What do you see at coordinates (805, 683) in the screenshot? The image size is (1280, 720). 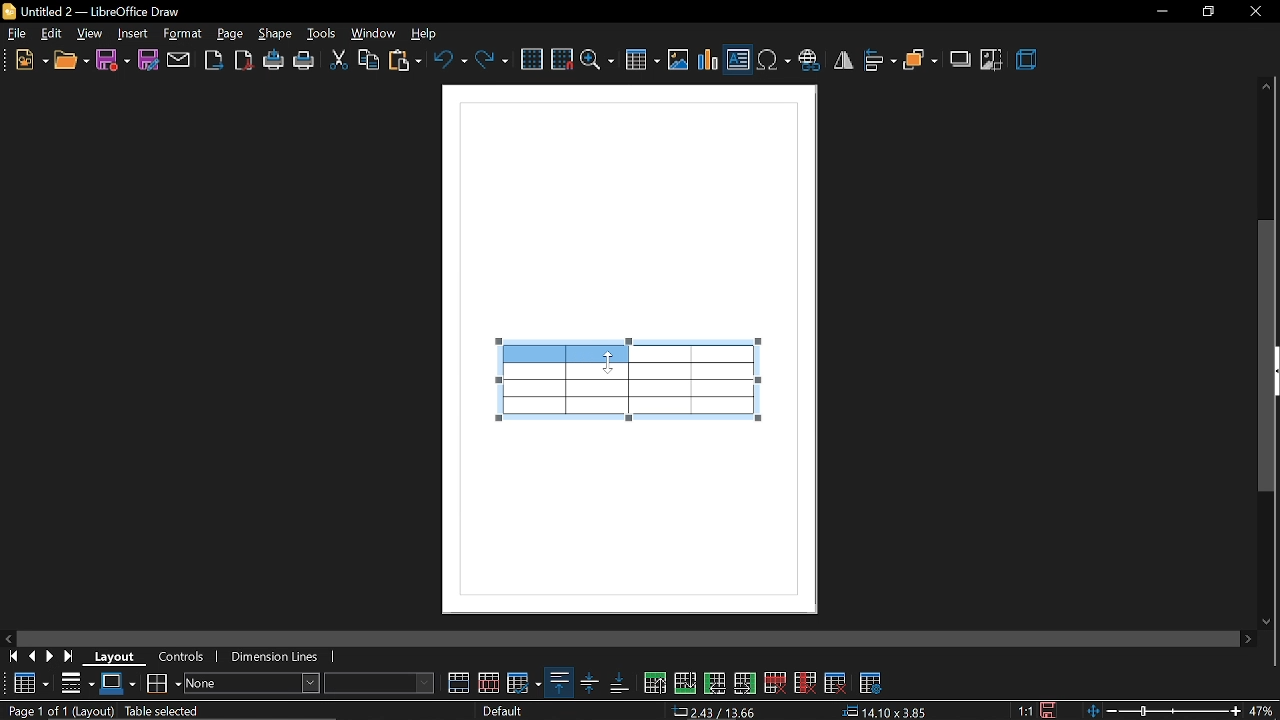 I see `delete column` at bounding box center [805, 683].